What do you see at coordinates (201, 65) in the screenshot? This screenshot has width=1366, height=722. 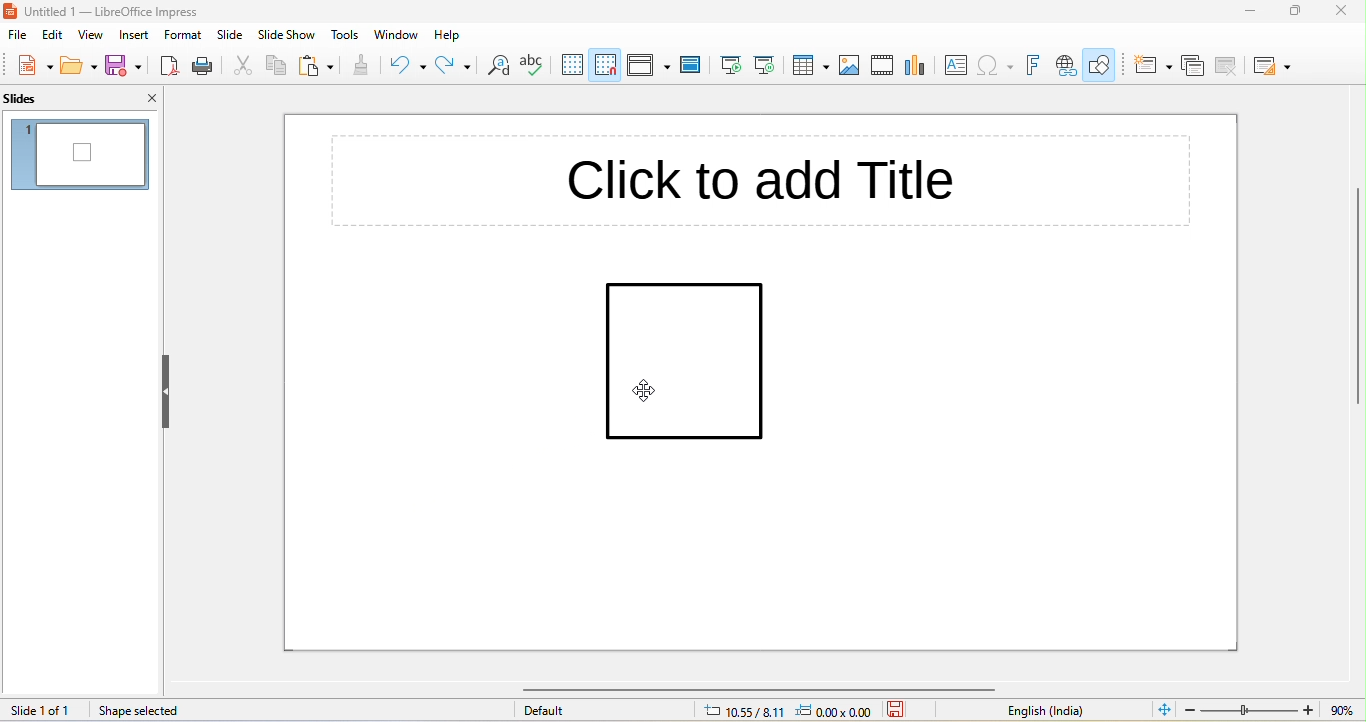 I see `print` at bounding box center [201, 65].